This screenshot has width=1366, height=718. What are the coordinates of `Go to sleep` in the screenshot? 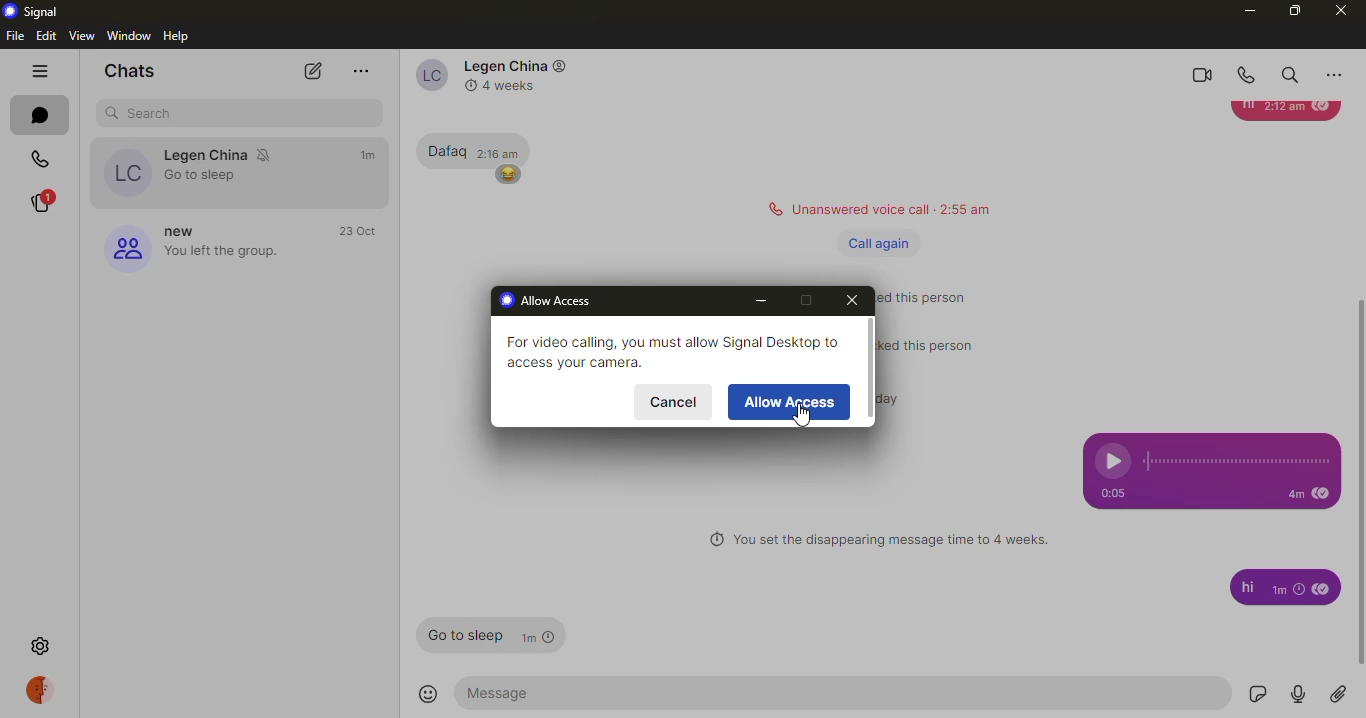 It's located at (203, 176).